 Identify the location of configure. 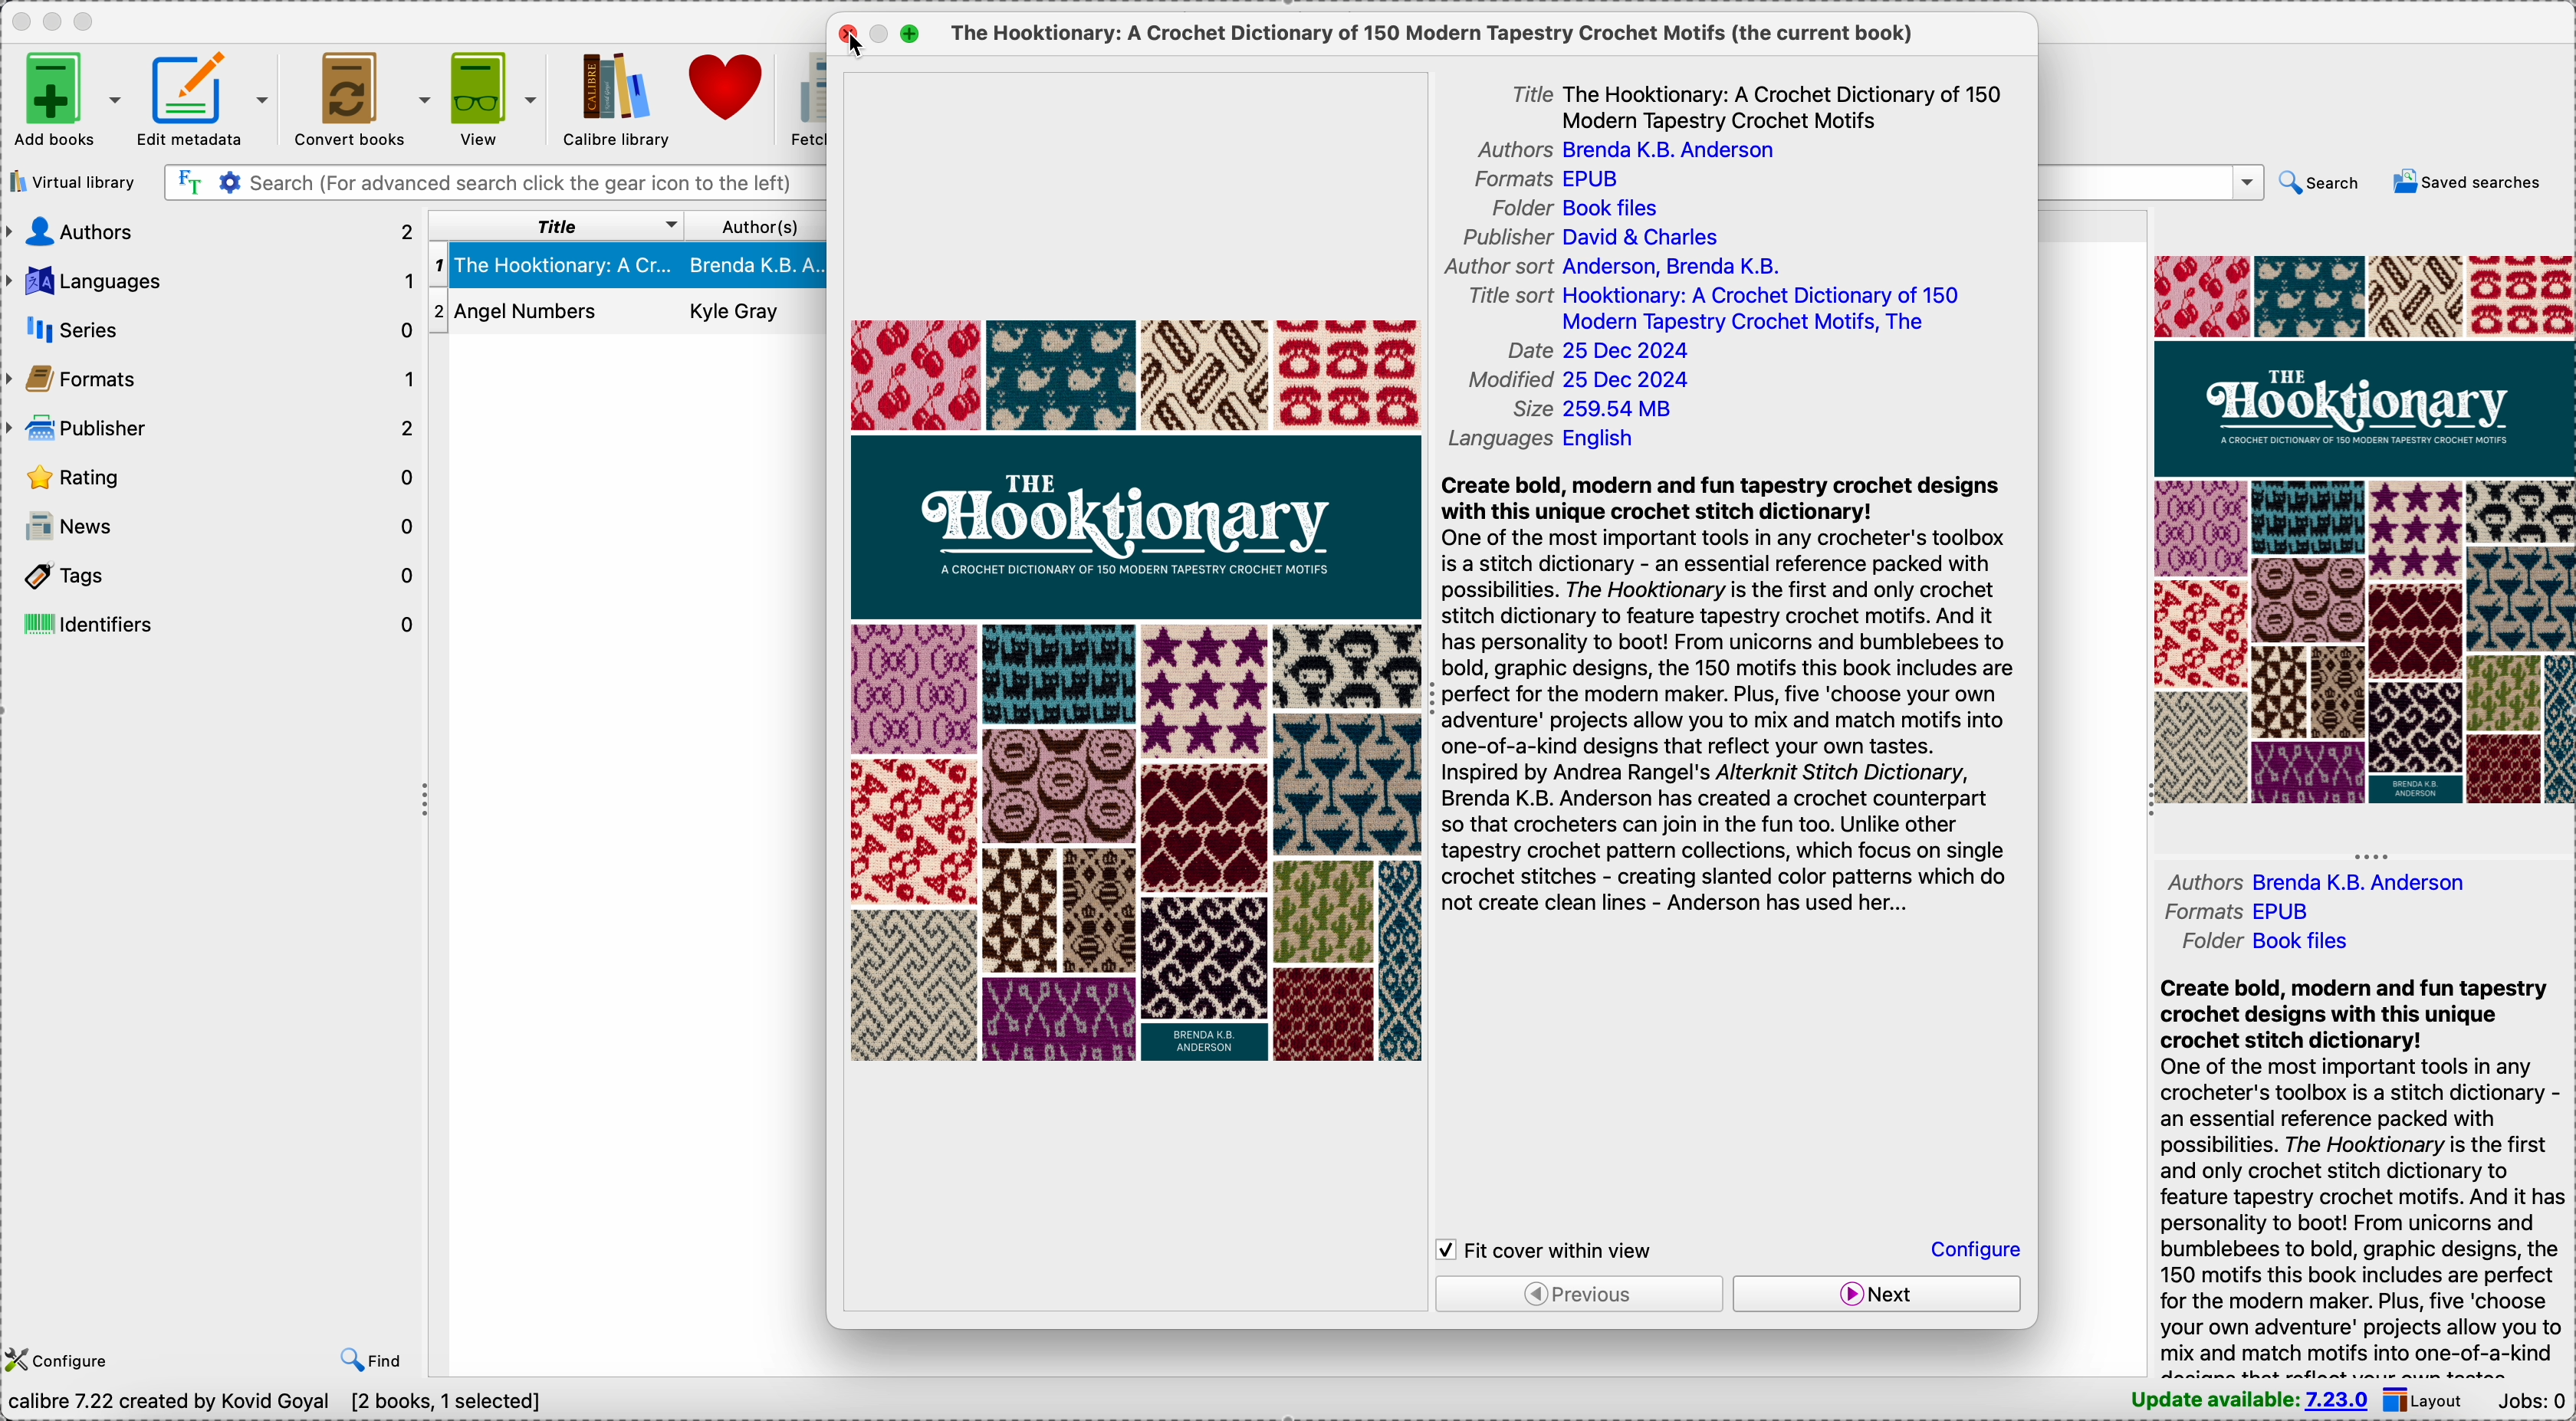
(1974, 1248).